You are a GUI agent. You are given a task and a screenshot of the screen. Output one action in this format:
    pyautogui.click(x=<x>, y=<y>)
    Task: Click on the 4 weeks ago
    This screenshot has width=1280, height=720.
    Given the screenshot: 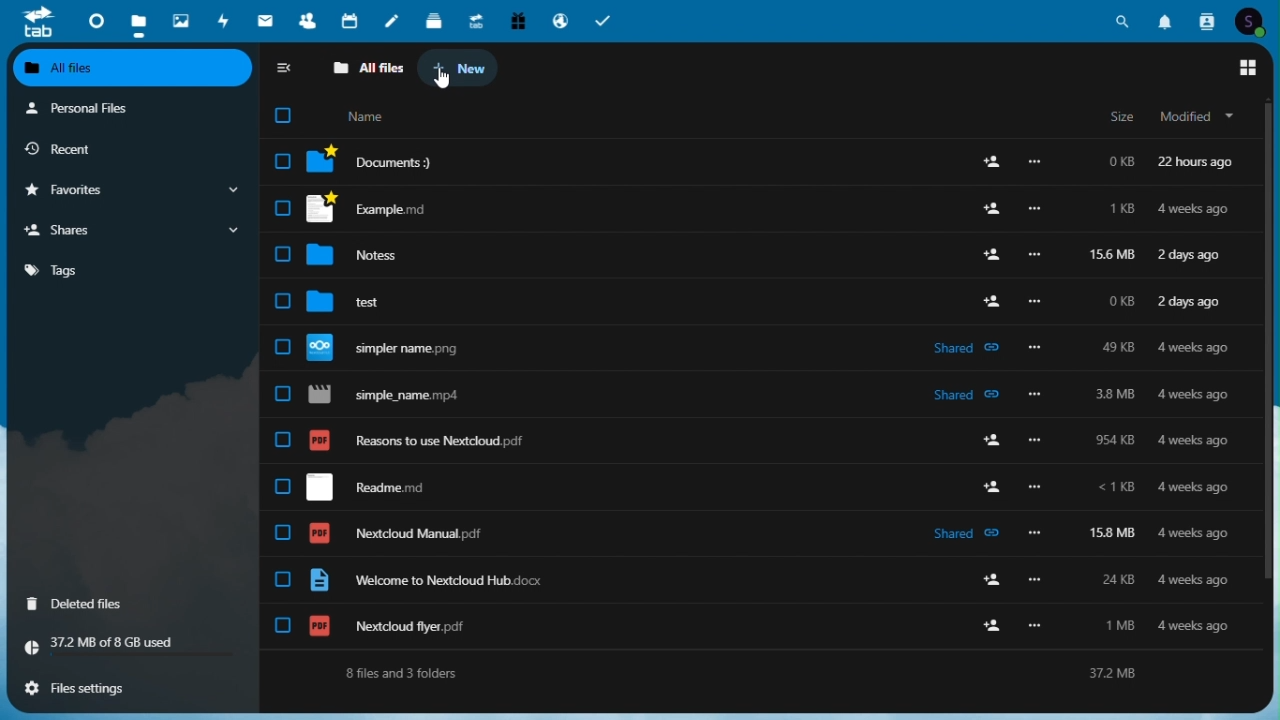 What is the action you would take?
    pyautogui.click(x=1192, y=210)
    